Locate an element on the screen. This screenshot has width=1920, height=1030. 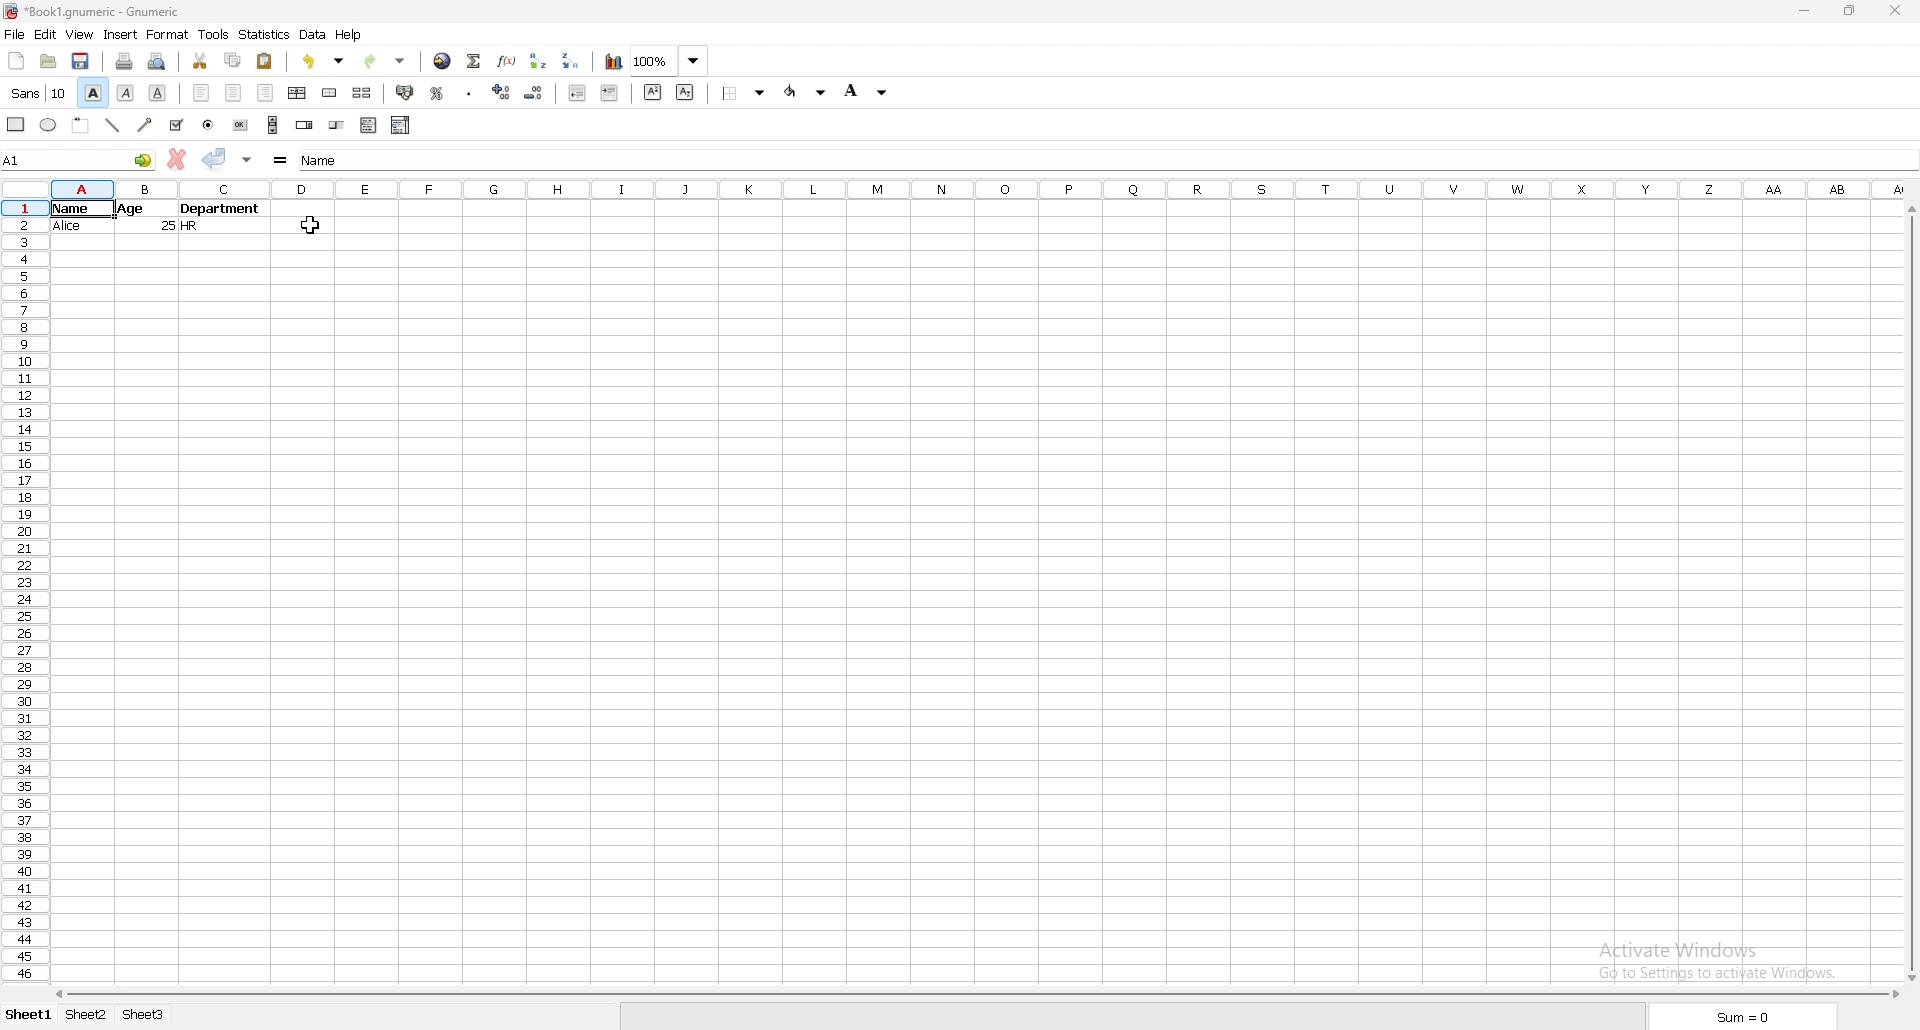
scroll bar is located at coordinates (274, 125).